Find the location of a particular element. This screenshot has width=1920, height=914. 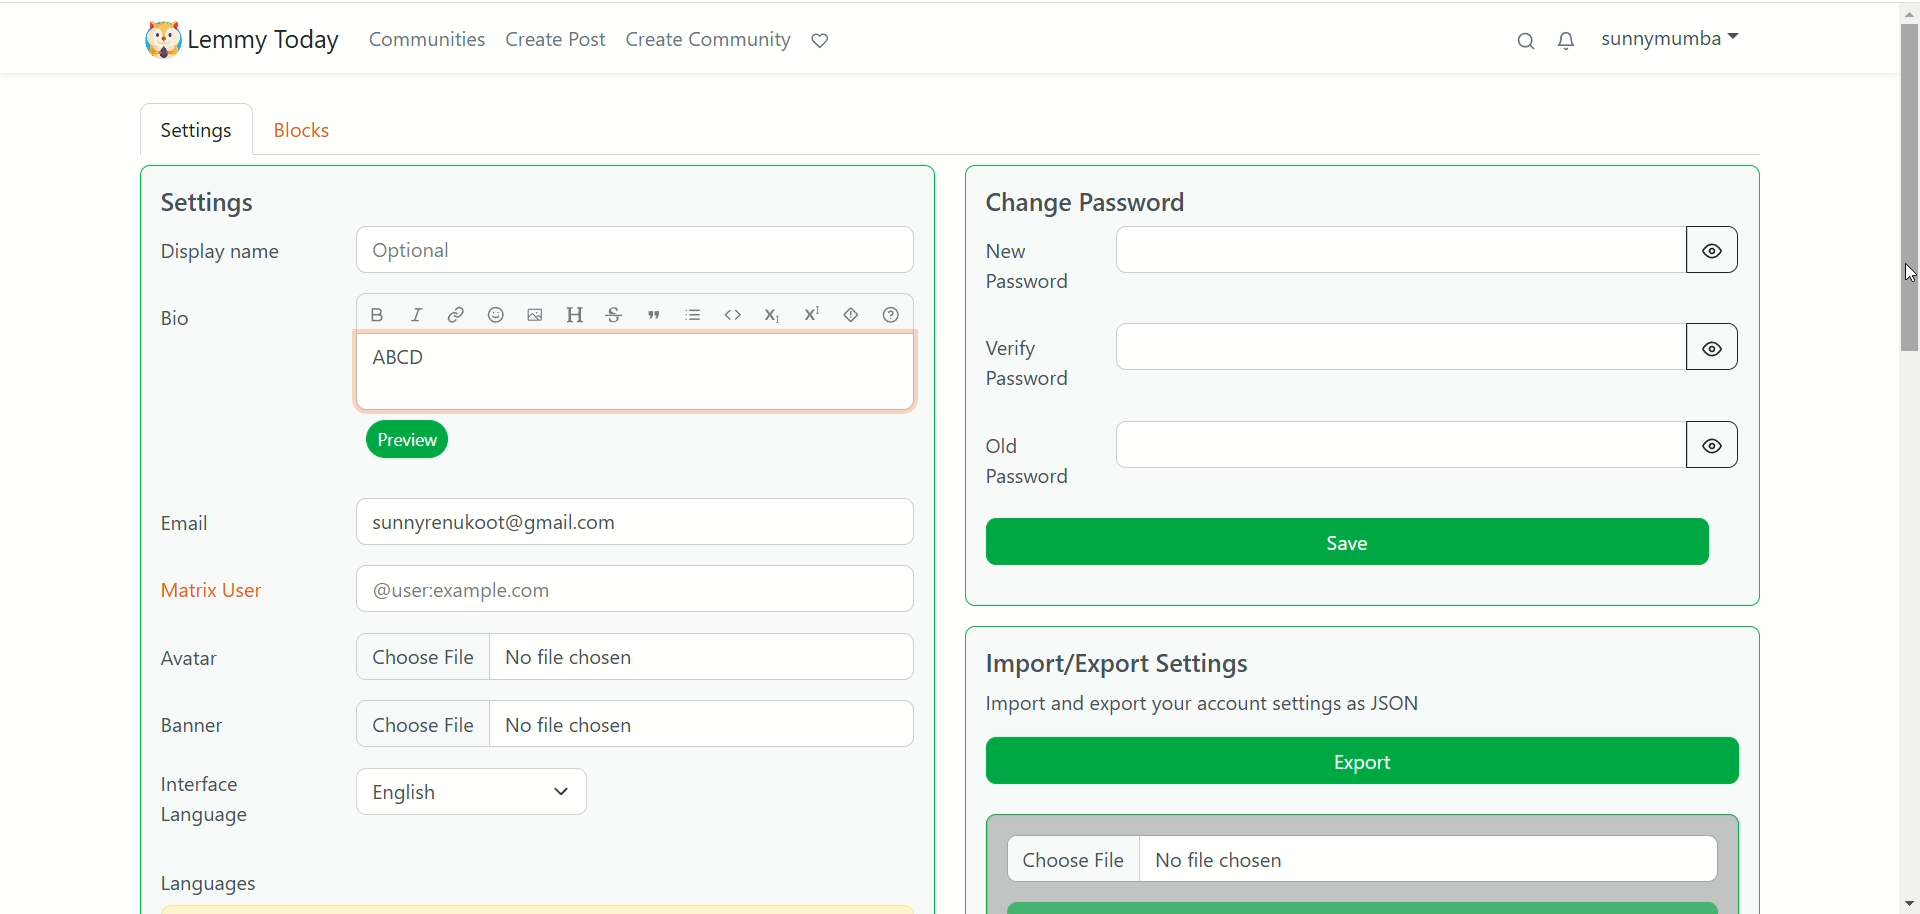

header is located at coordinates (574, 315).